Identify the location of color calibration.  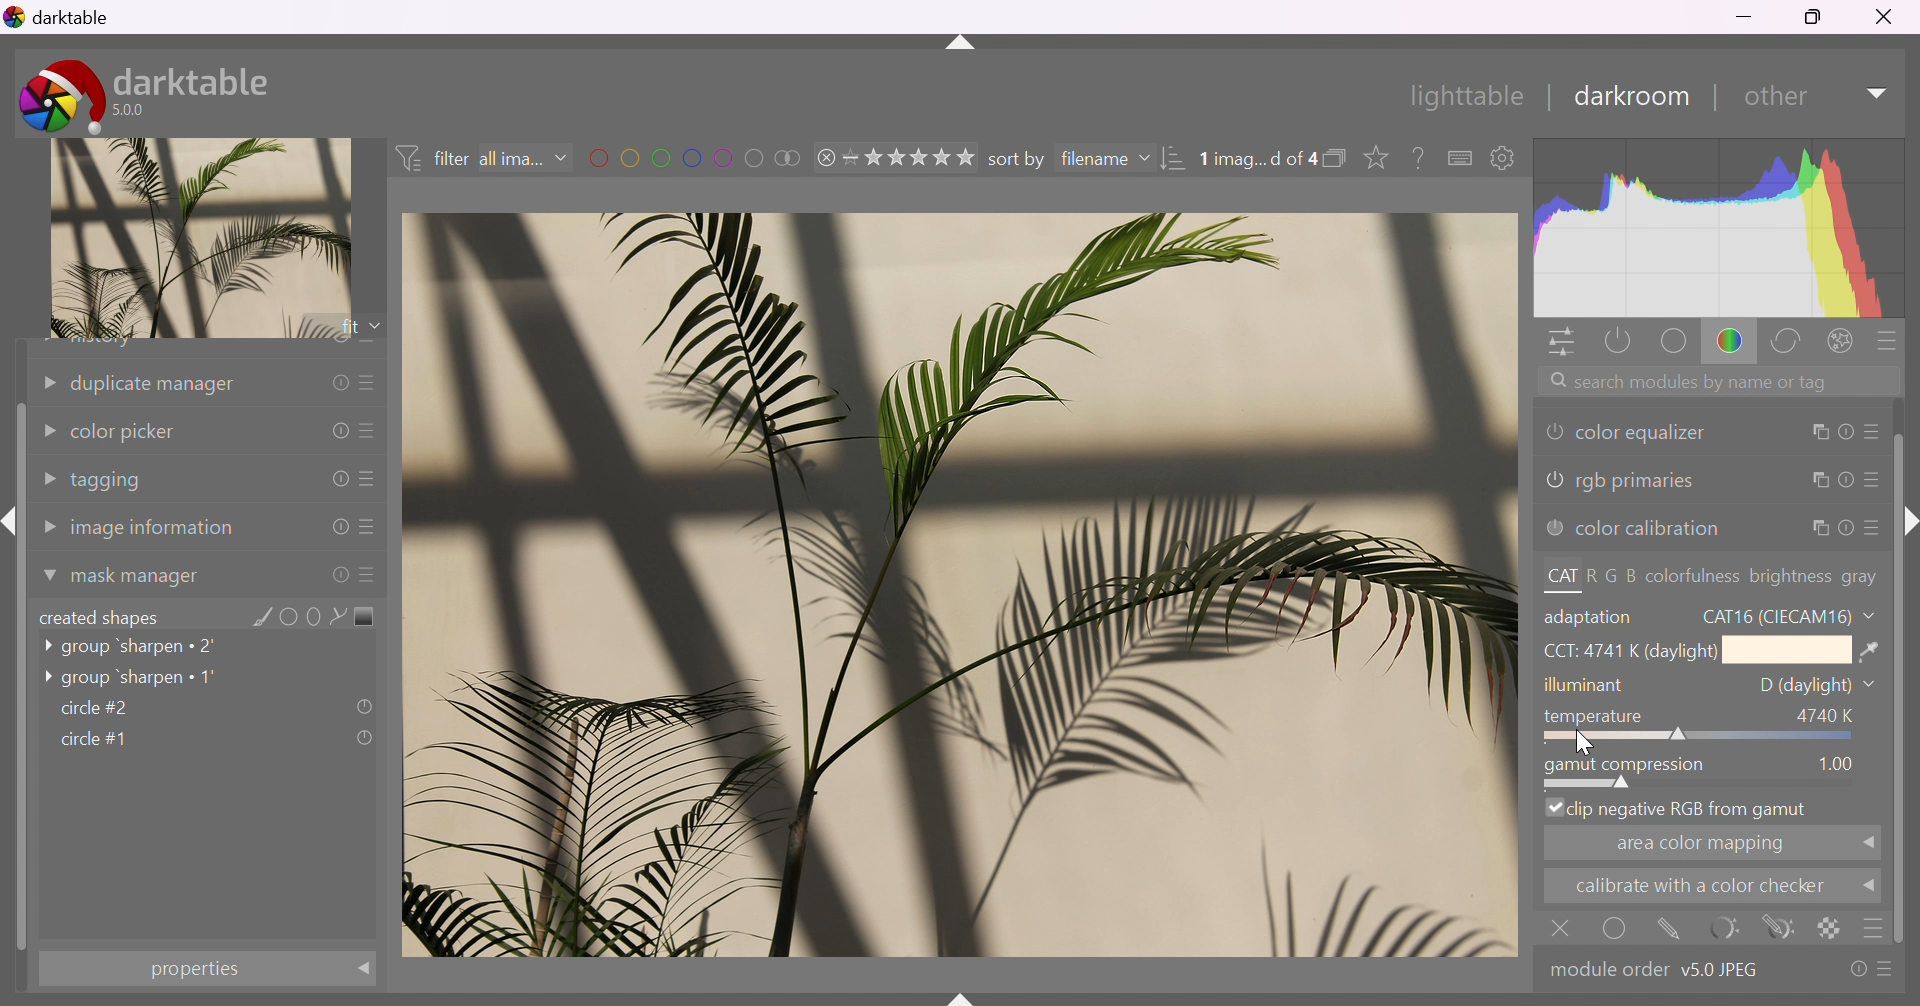
(1710, 527).